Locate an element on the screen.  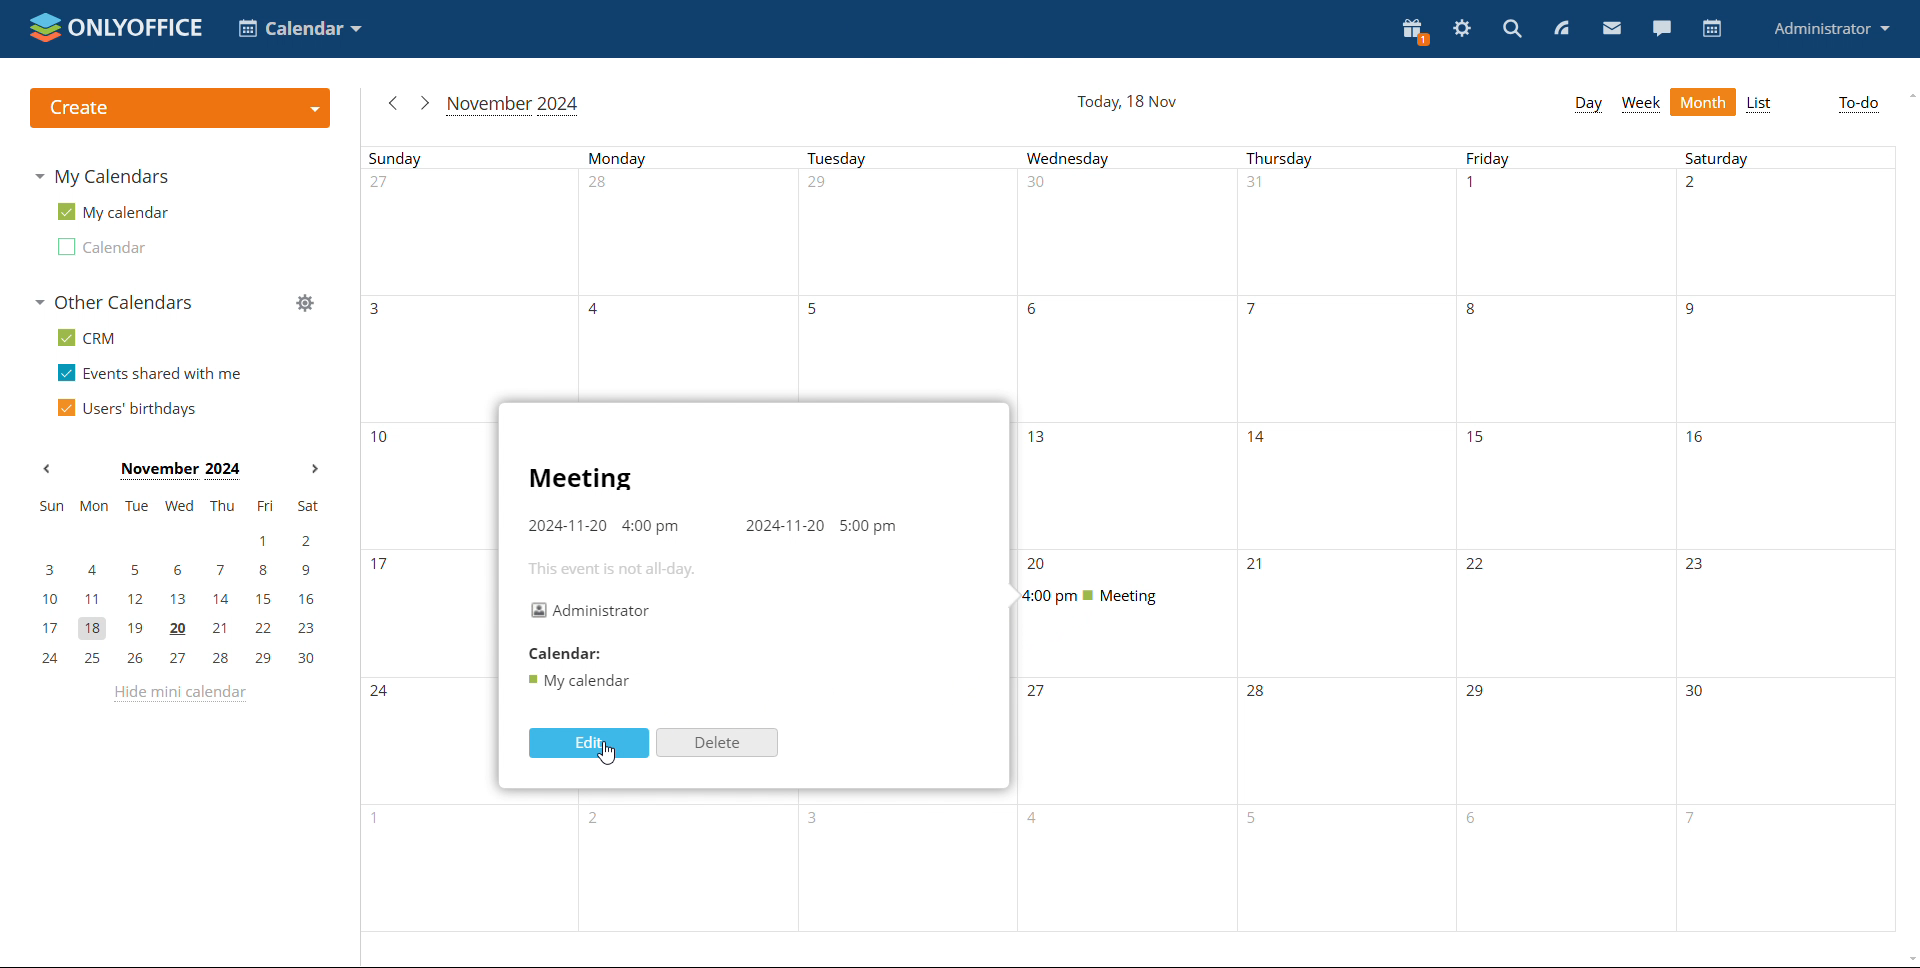
fridays is located at coordinates (1567, 539).